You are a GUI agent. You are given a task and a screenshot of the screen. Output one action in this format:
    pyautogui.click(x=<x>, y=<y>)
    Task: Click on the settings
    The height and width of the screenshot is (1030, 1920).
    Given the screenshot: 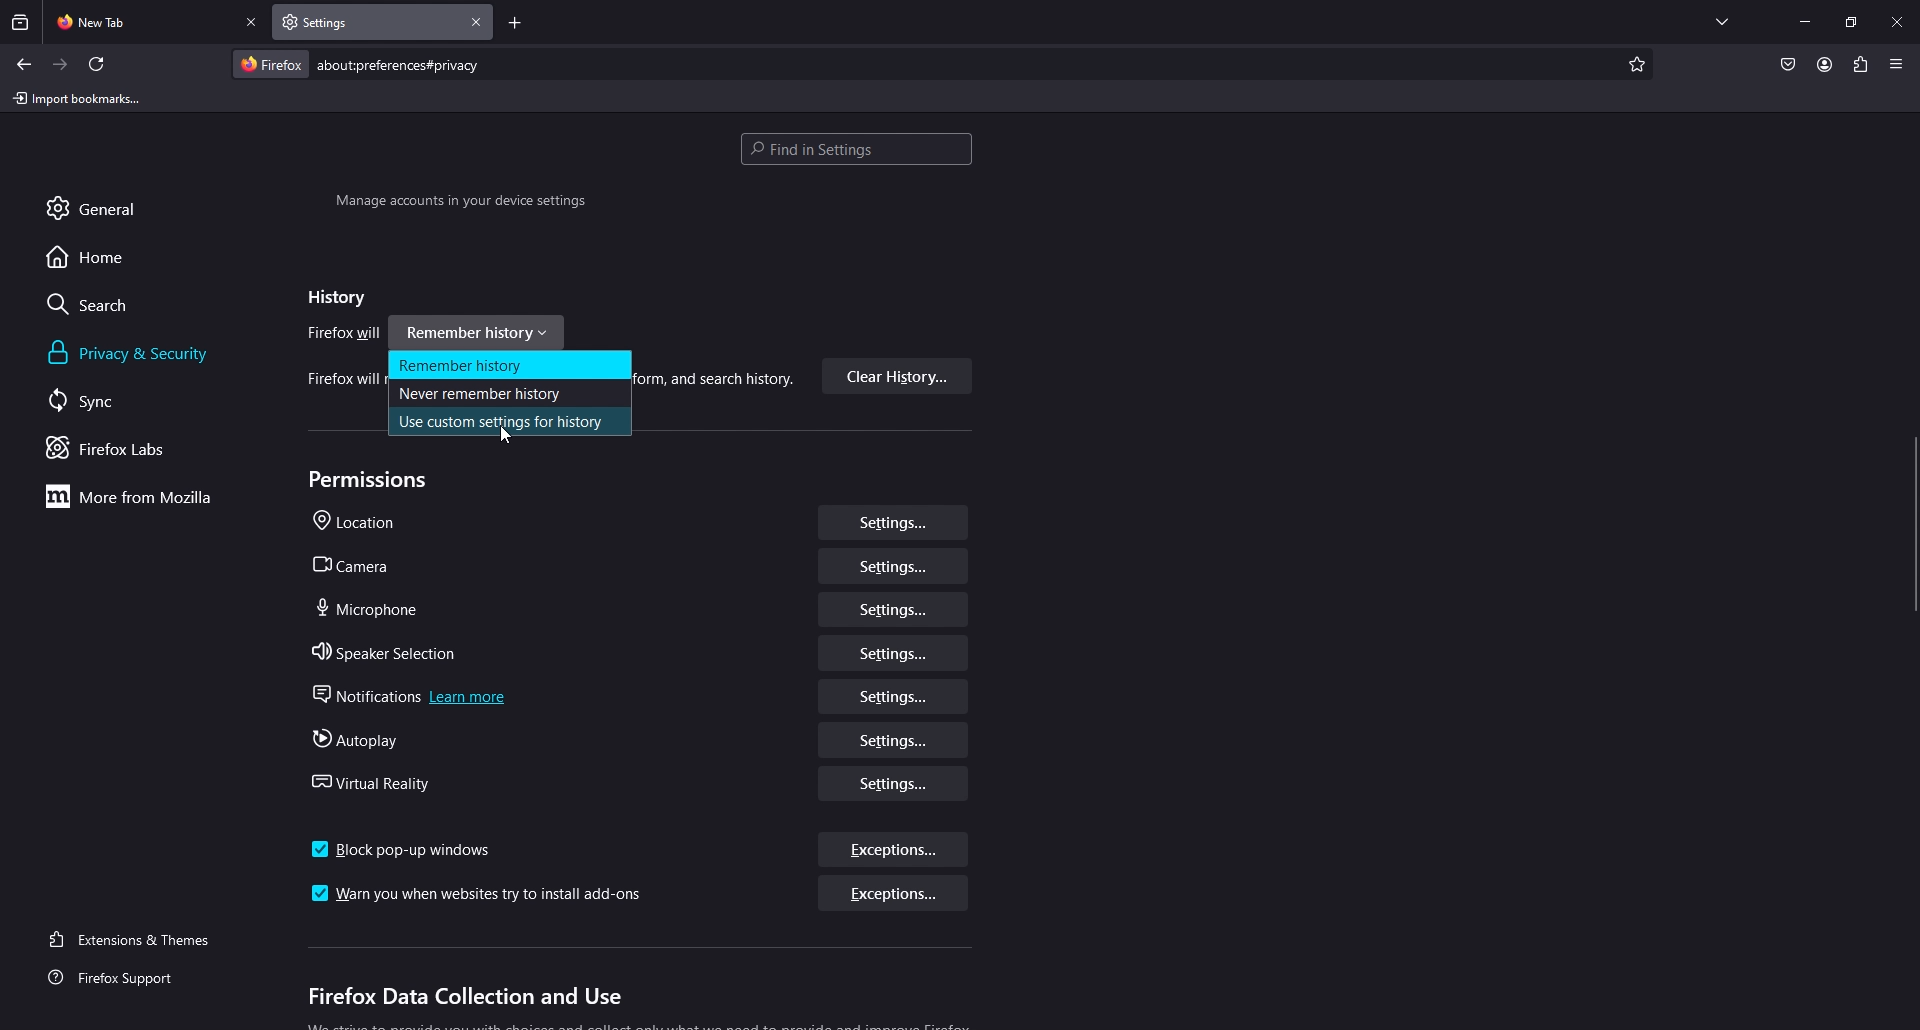 What is the action you would take?
    pyautogui.click(x=895, y=566)
    